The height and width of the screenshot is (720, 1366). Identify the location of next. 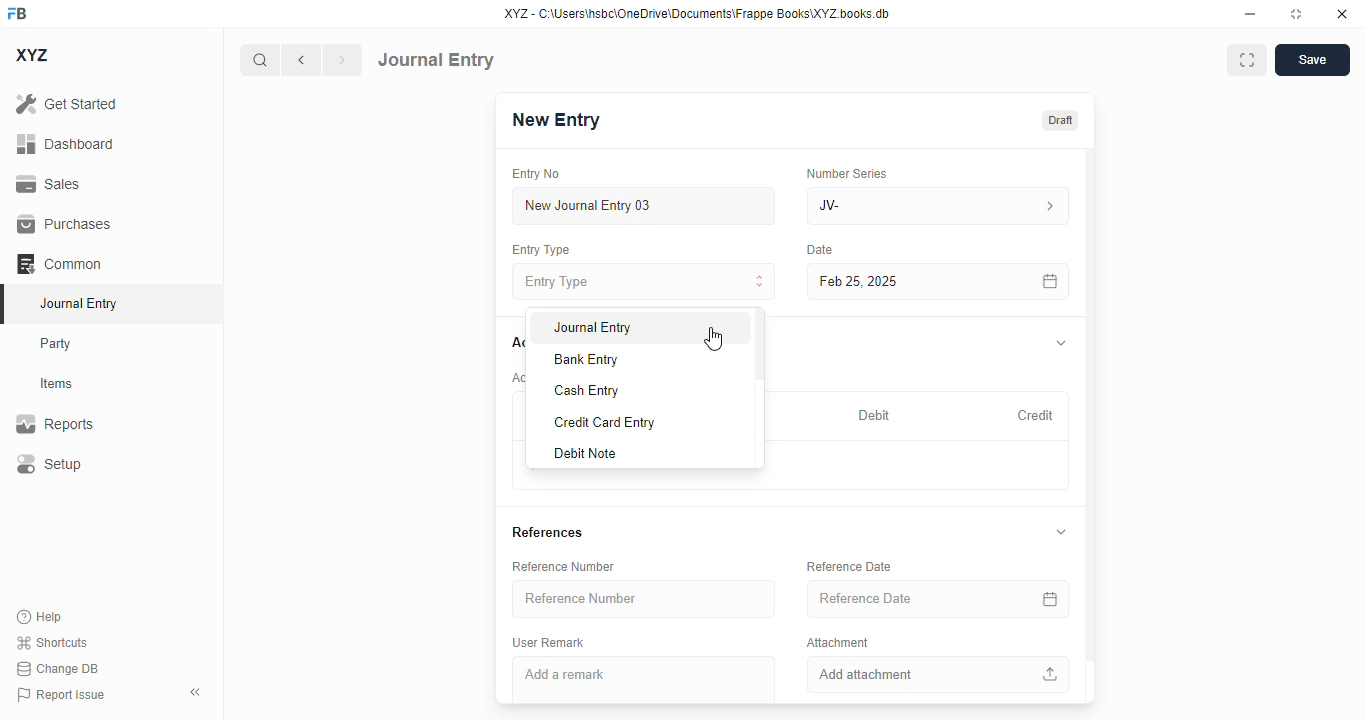
(343, 60).